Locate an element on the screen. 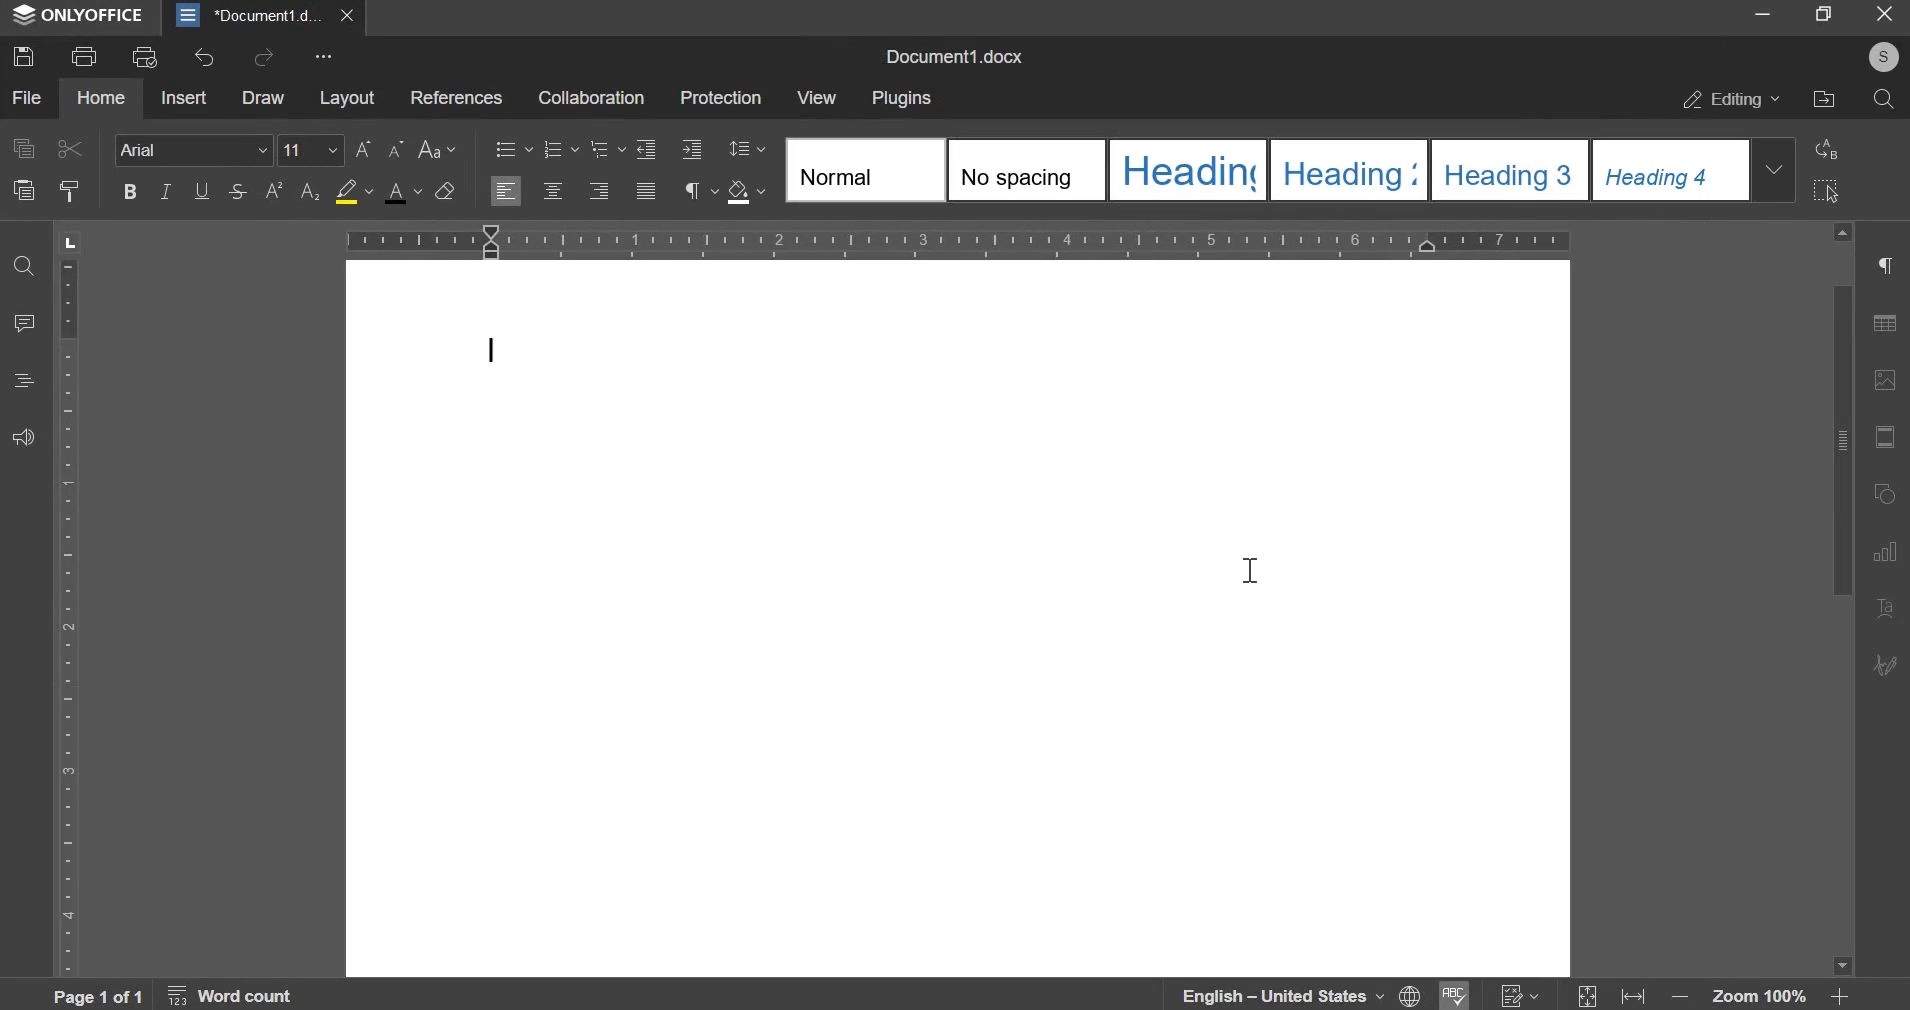 This screenshot has height=1010, width=1910. Header and footer is located at coordinates (1884, 437).